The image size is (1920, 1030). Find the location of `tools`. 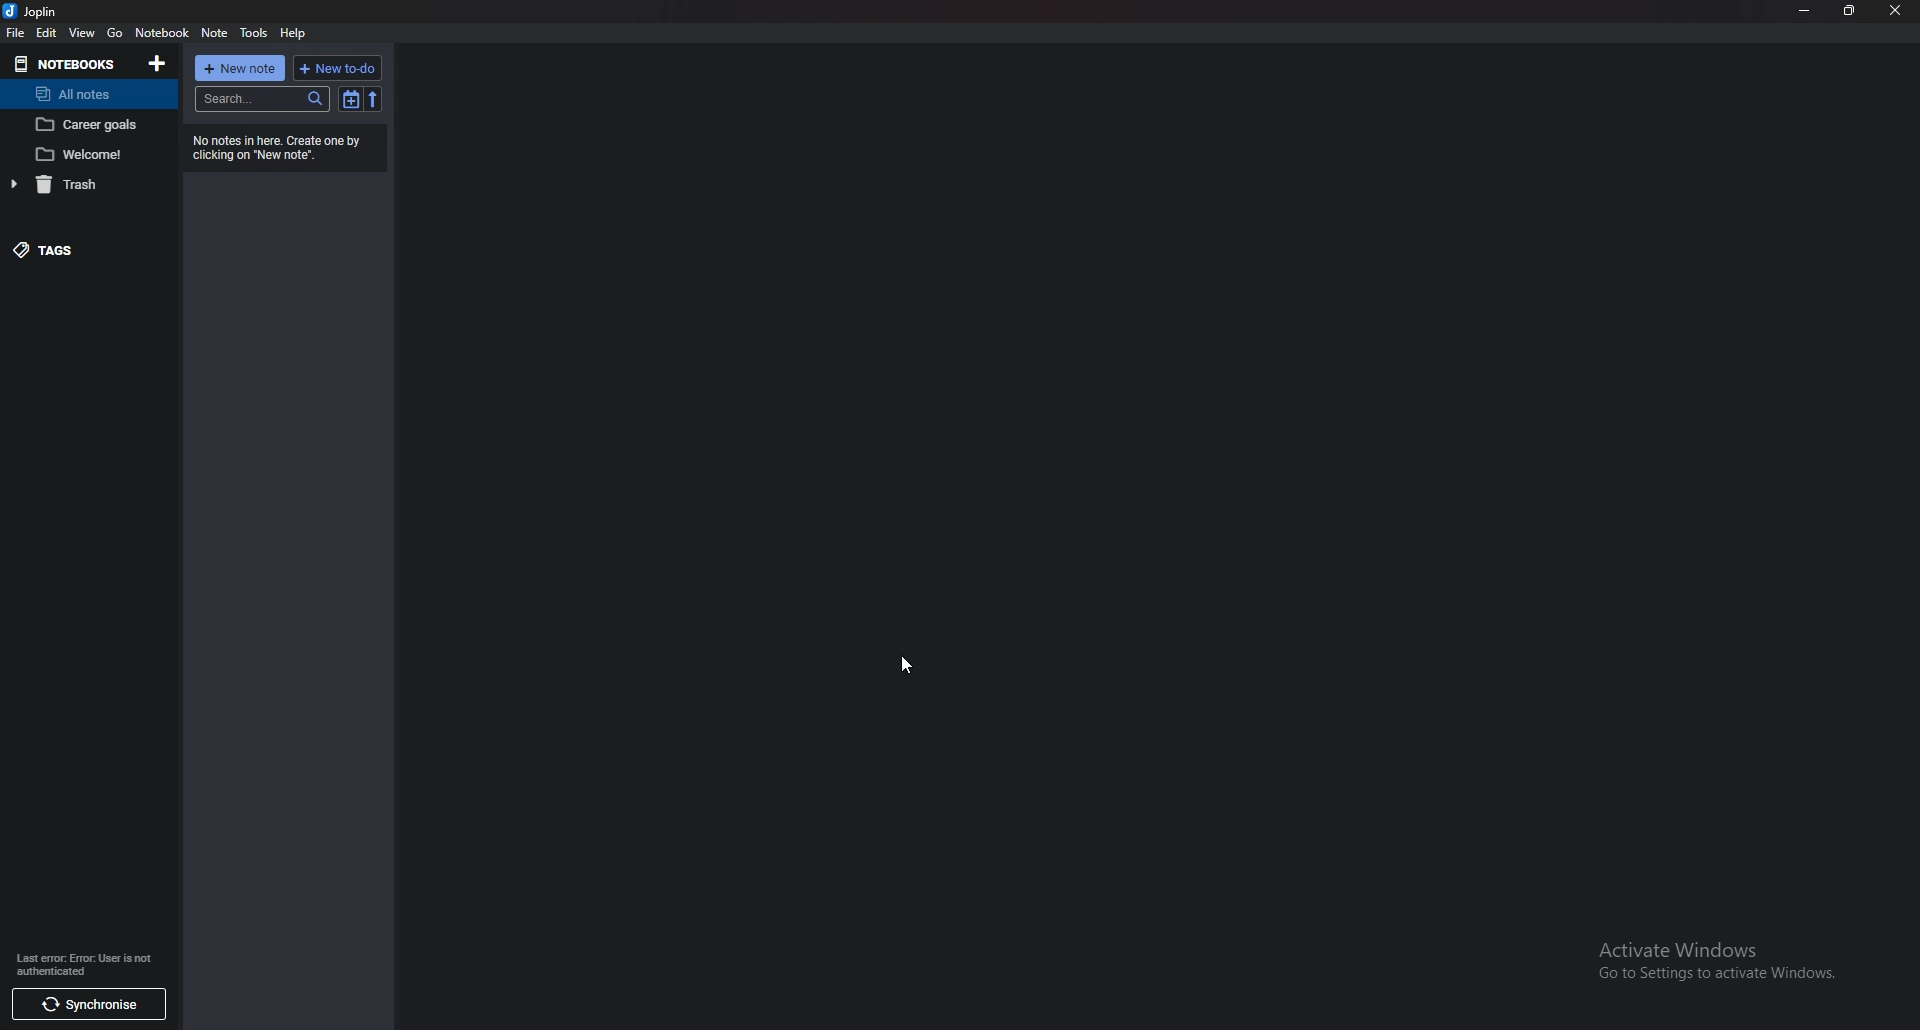

tools is located at coordinates (253, 33).